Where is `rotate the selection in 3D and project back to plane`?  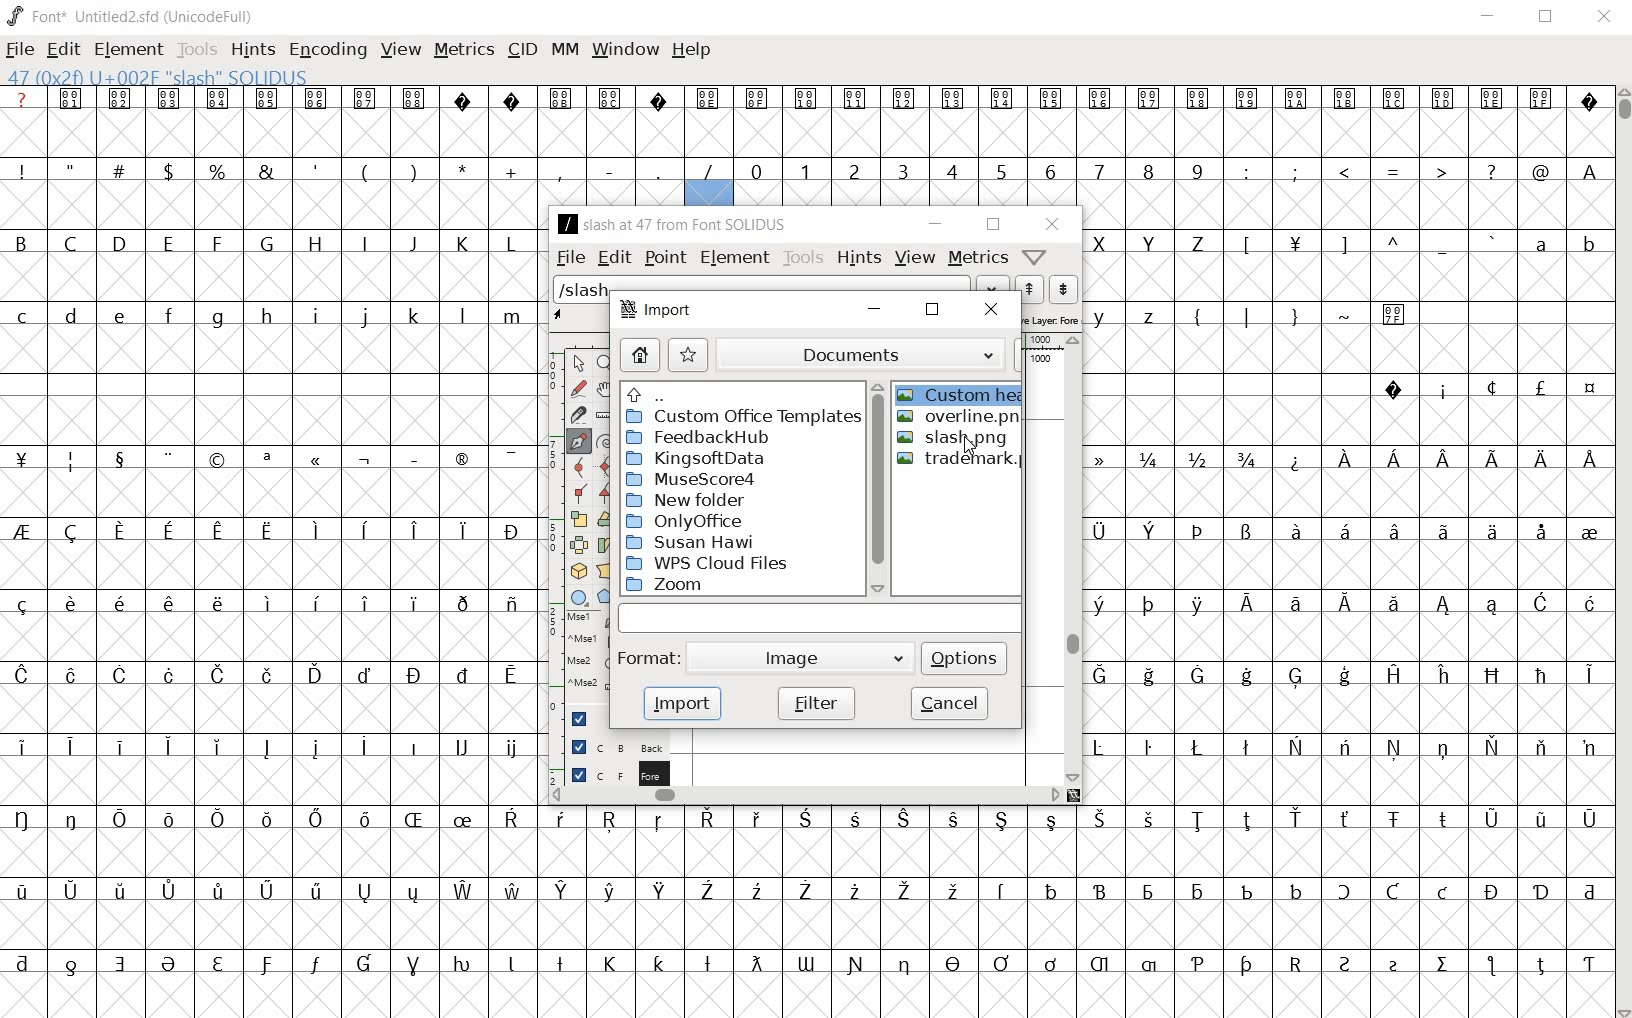
rotate the selection in 3D and project back to plane is located at coordinates (579, 572).